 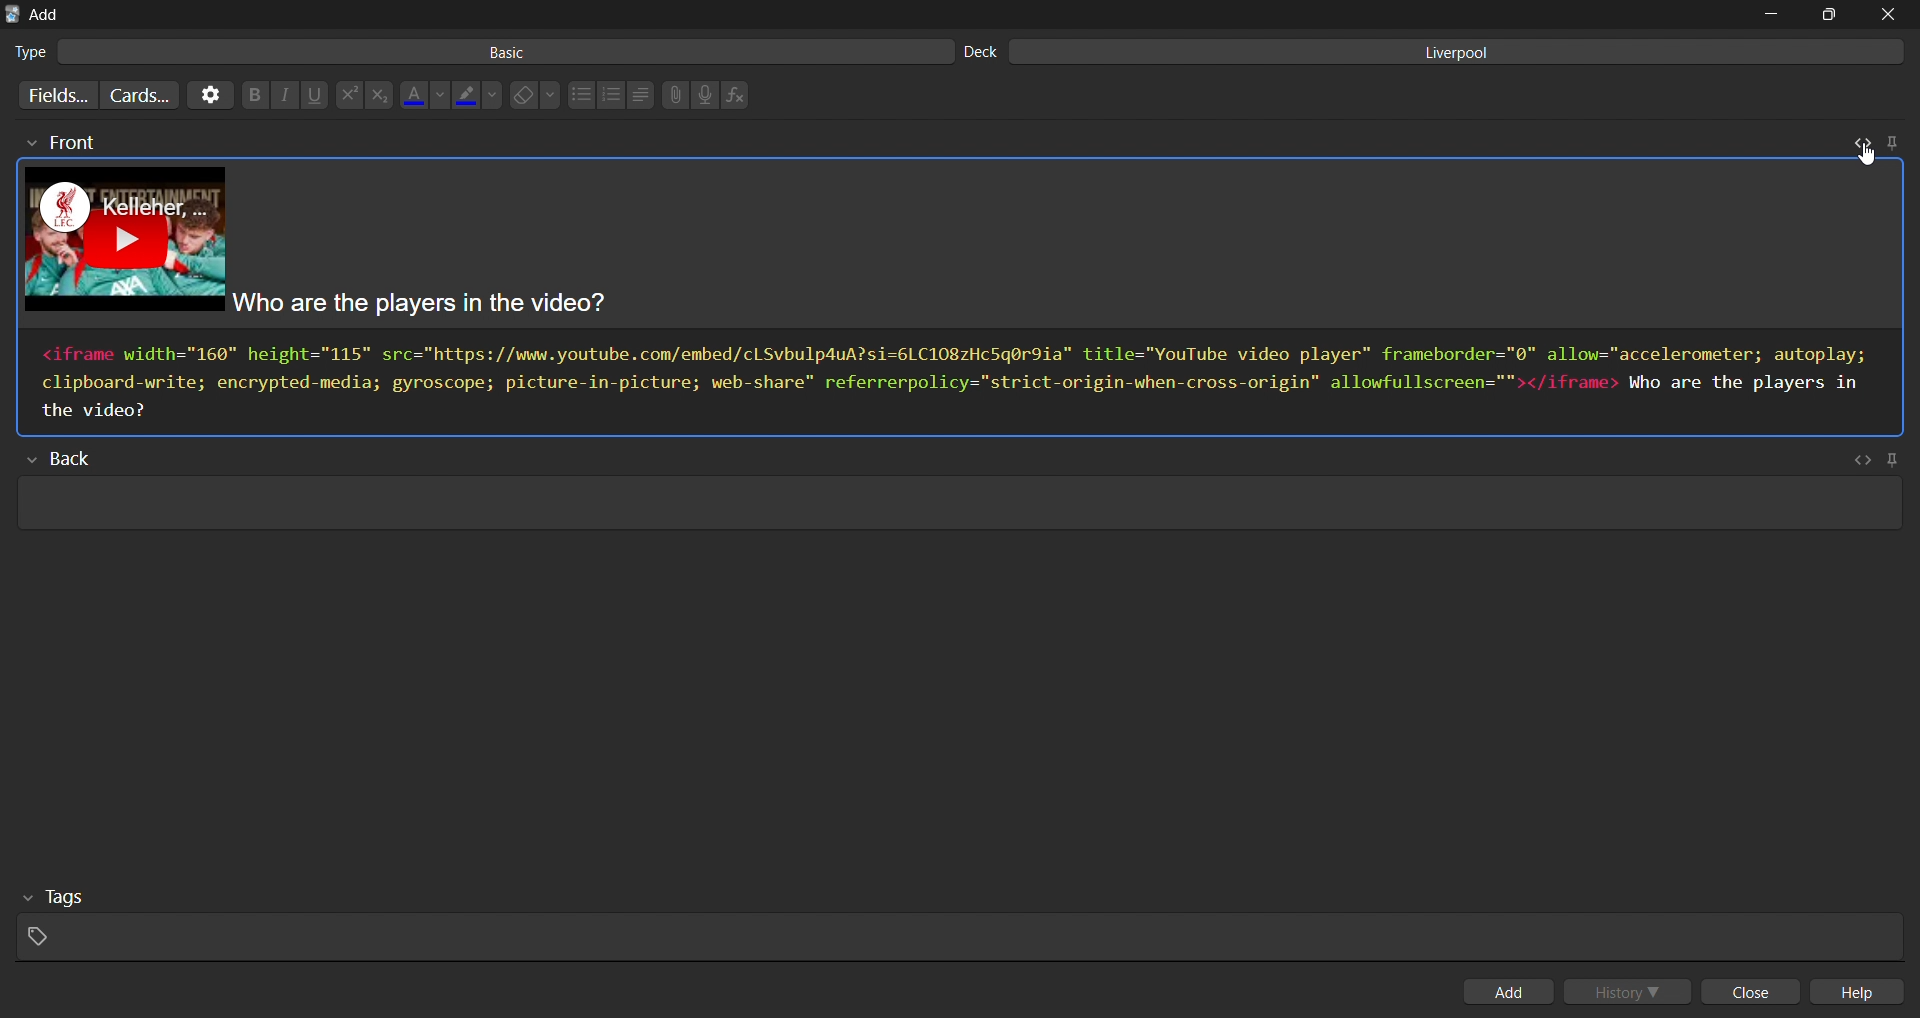 I want to click on pin, so click(x=1897, y=459).